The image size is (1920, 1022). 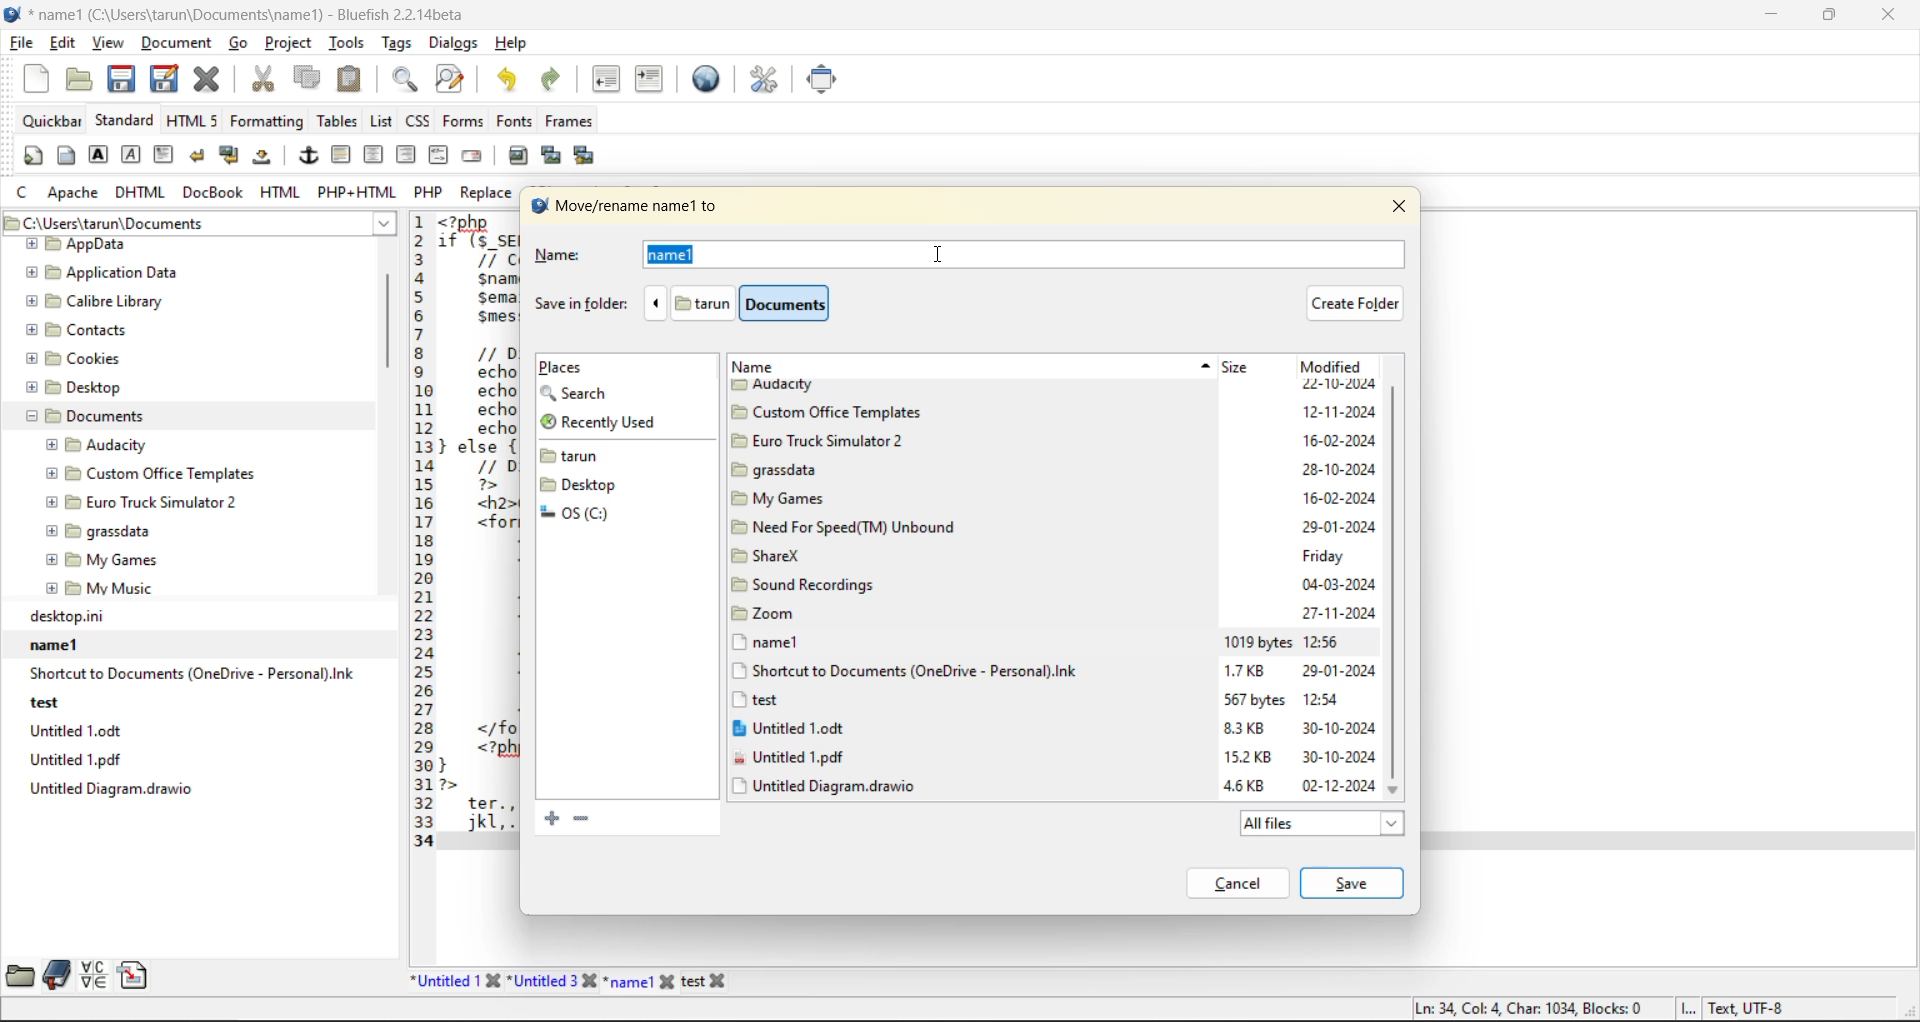 What do you see at coordinates (267, 126) in the screenshot?
I see `formatting` at bounding box center [267, 126].